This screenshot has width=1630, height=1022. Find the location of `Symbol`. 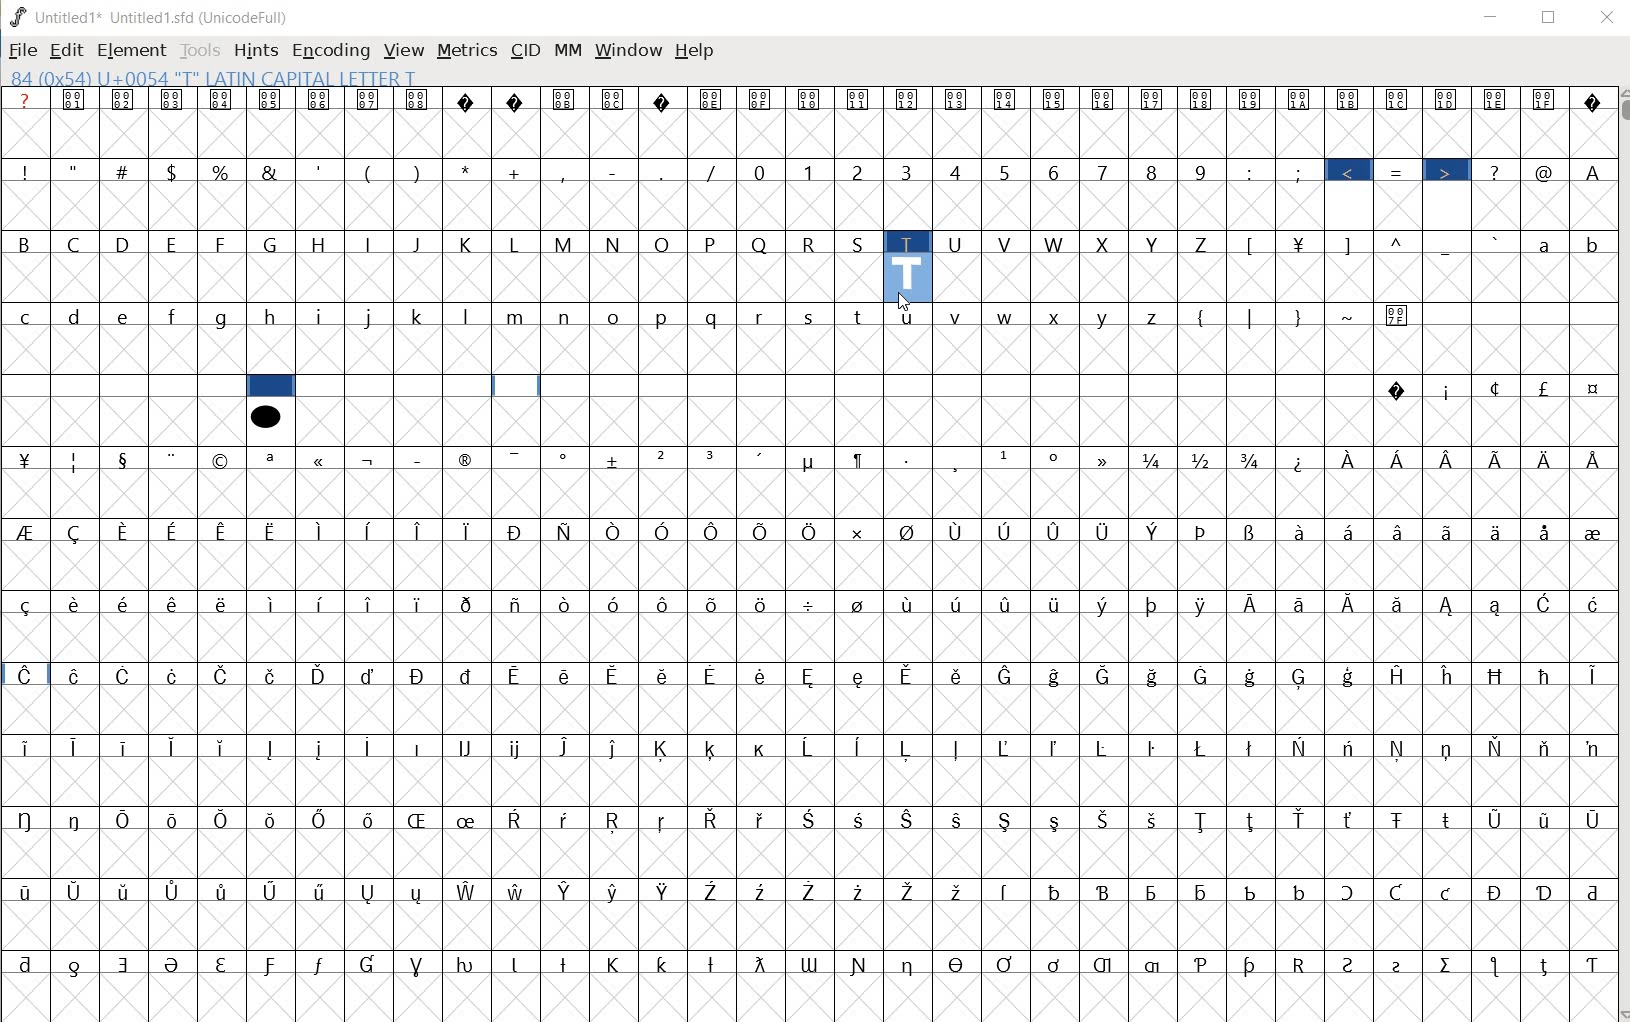

Symbol is located at coordinates (665, 99).